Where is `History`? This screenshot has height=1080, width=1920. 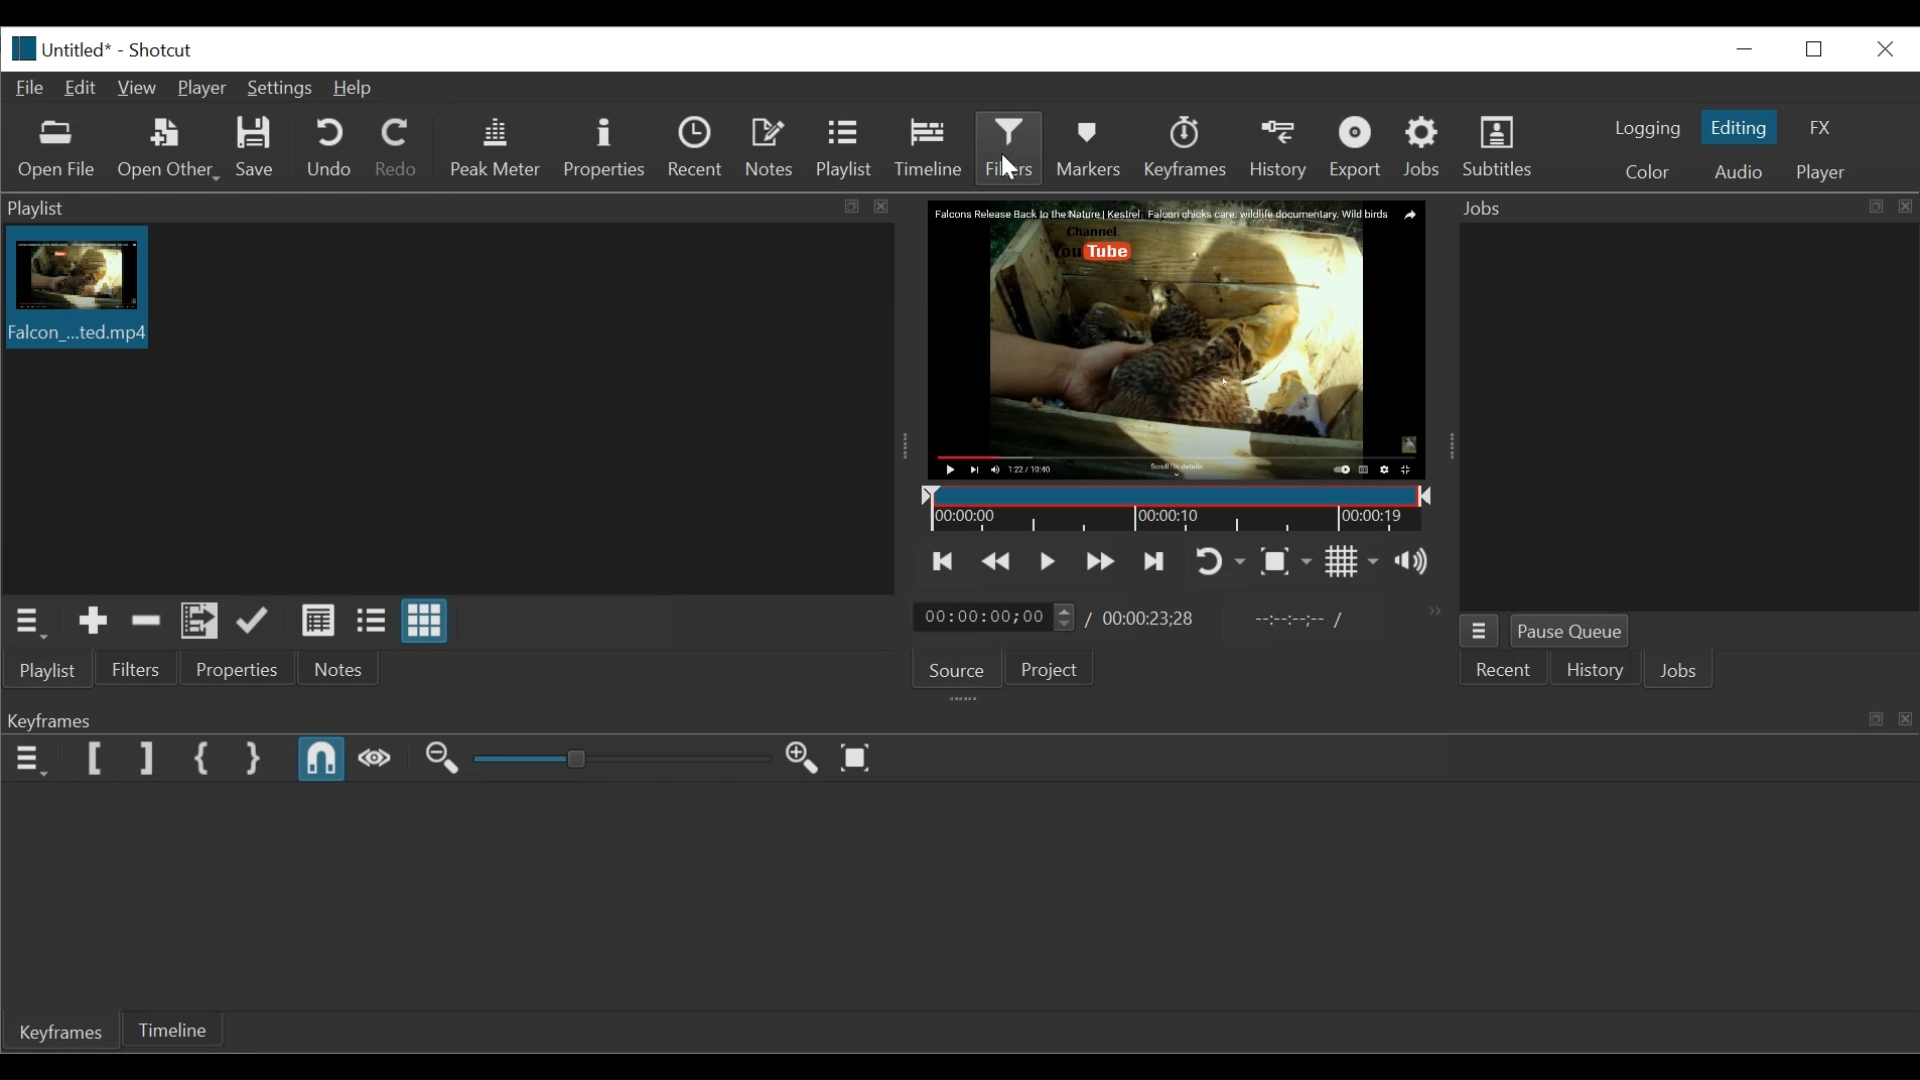
History is located at coordinates (1594, 669).